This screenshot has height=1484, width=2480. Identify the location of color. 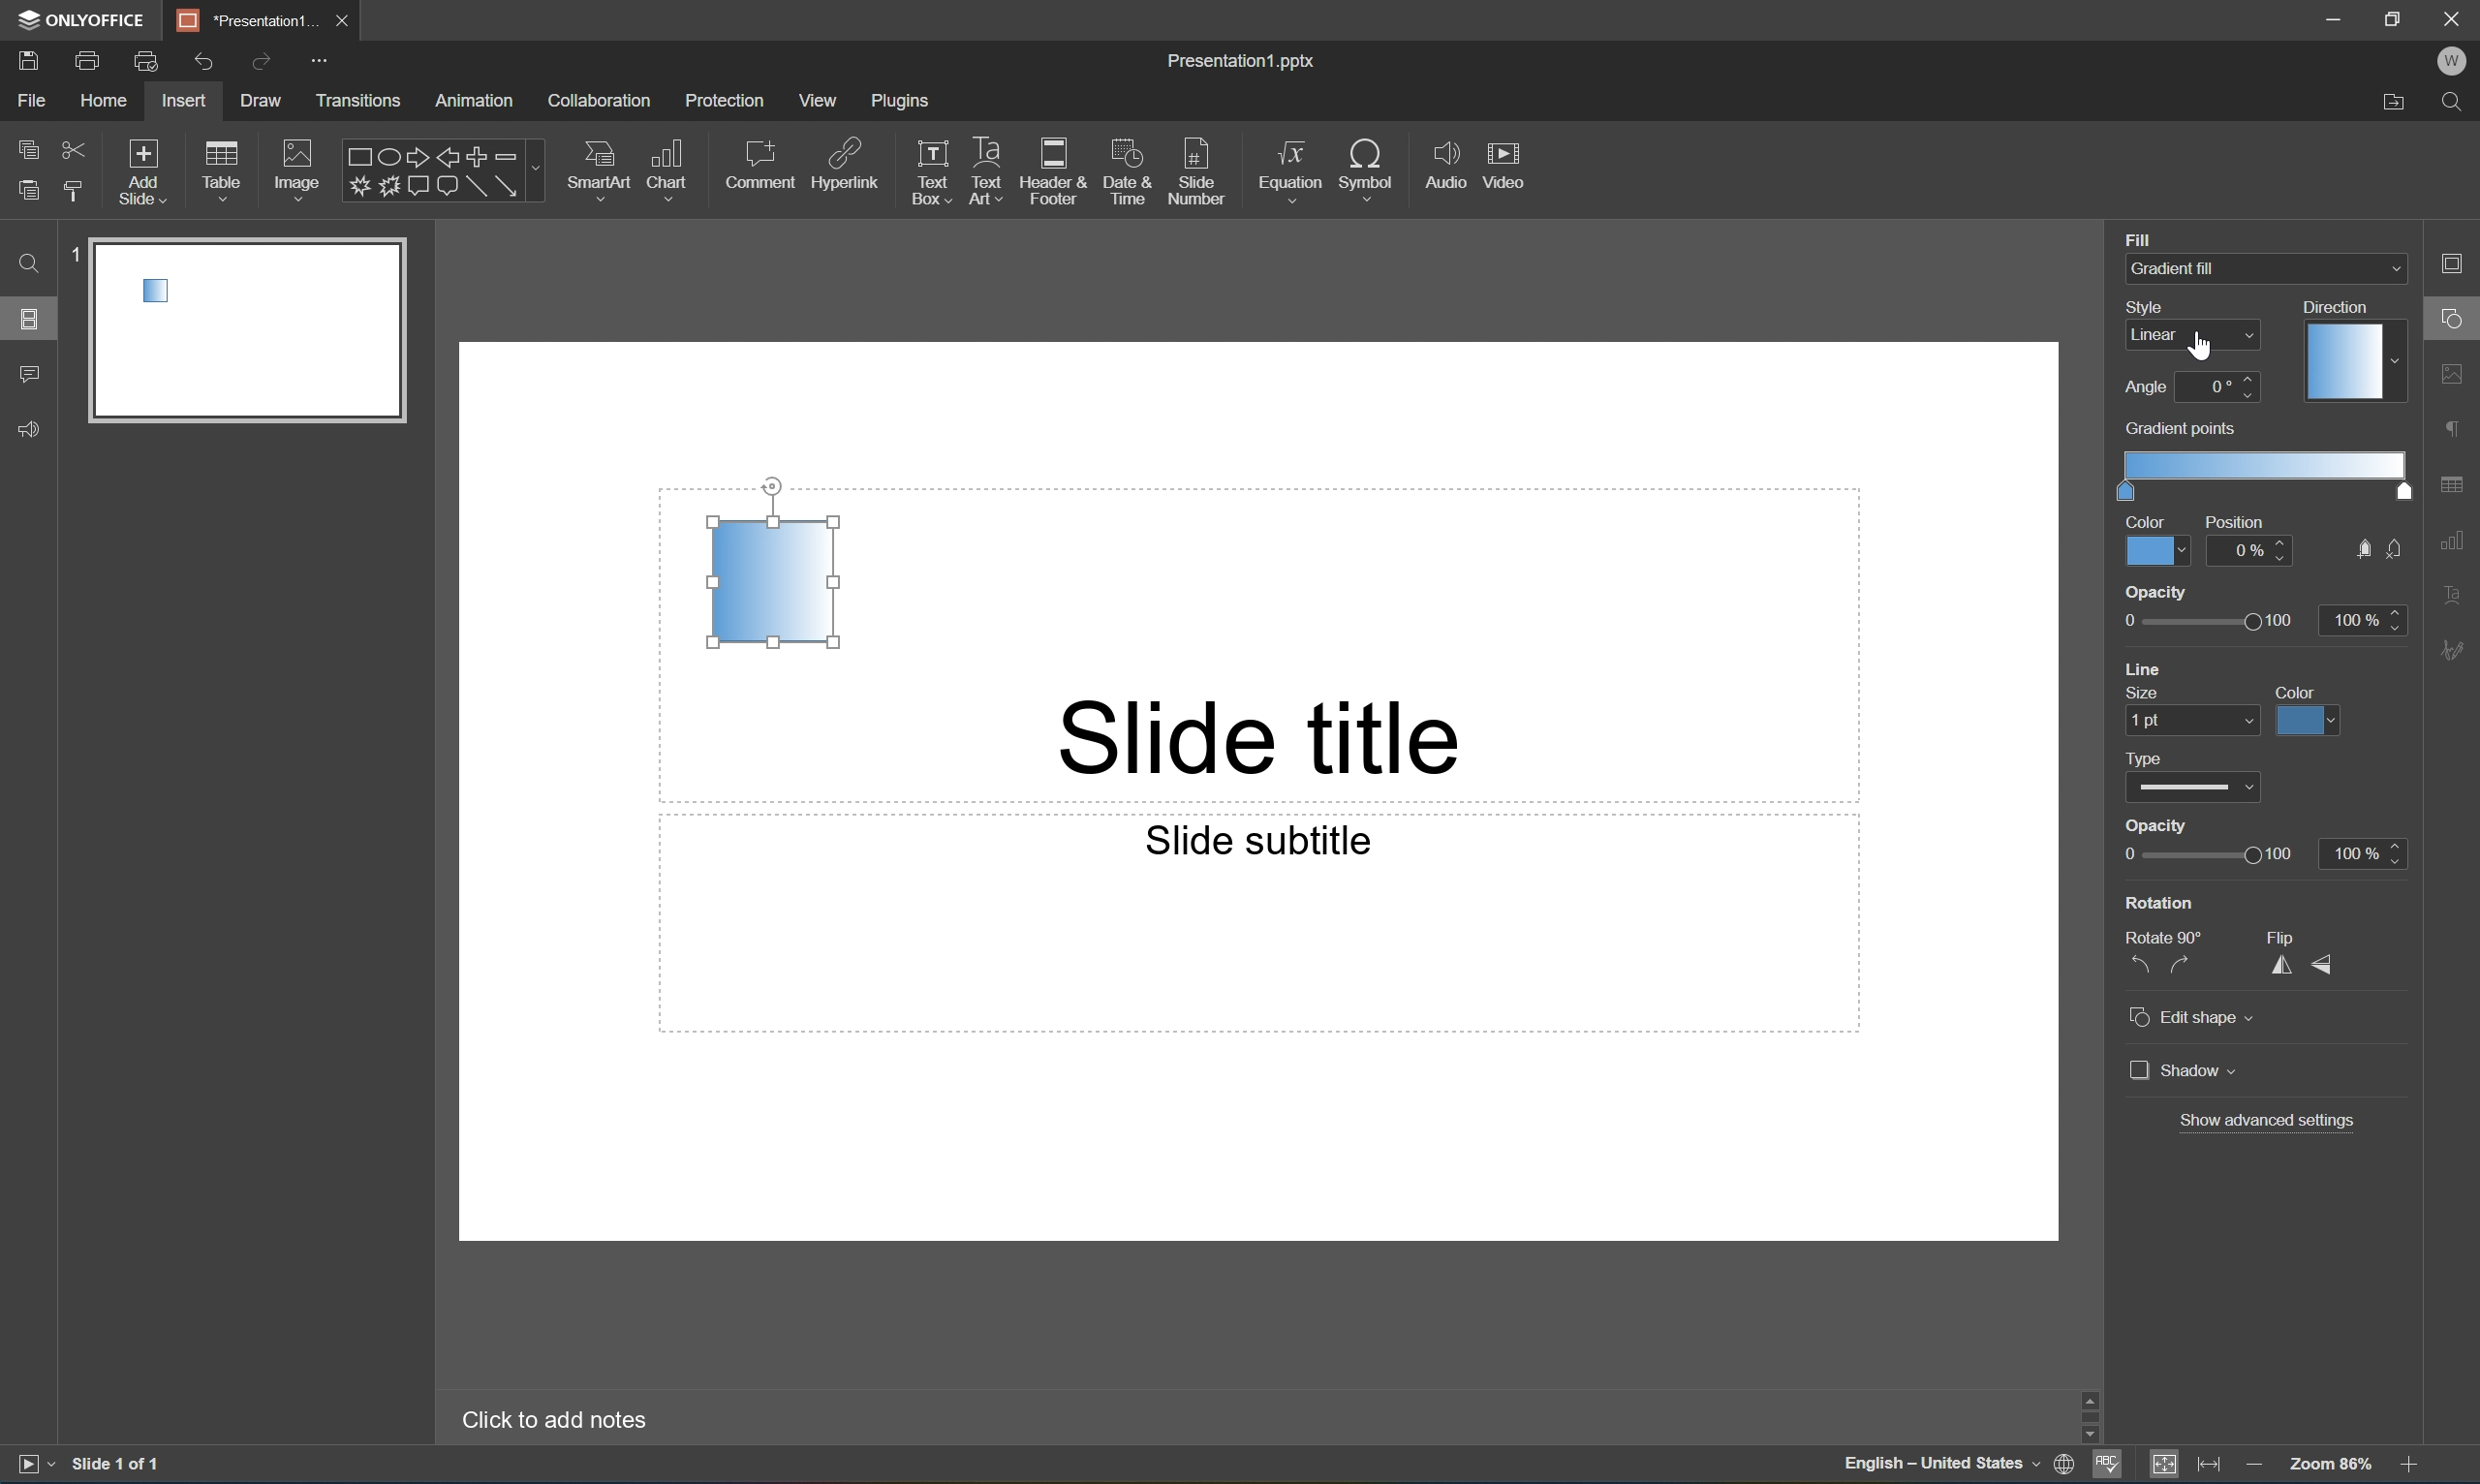
(2158, 540).